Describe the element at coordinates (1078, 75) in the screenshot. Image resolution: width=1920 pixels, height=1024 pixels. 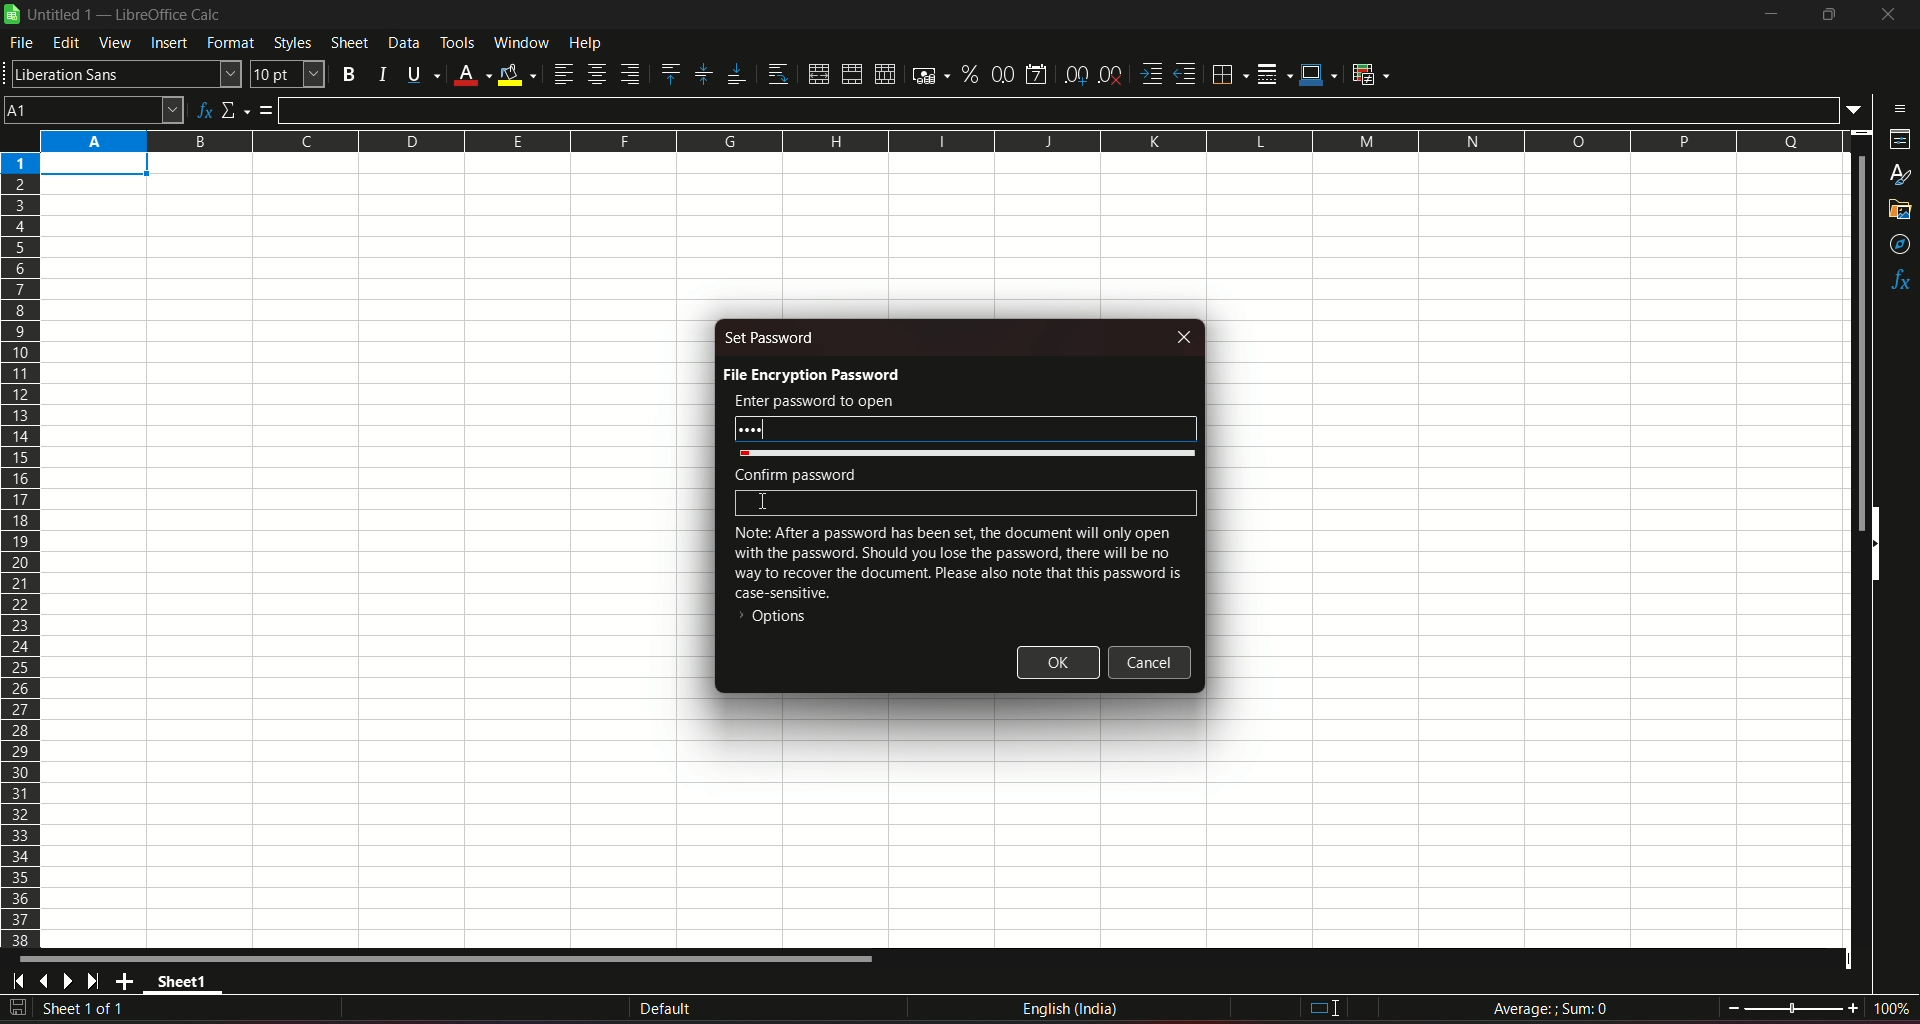
I see `add decimal point` at that location.